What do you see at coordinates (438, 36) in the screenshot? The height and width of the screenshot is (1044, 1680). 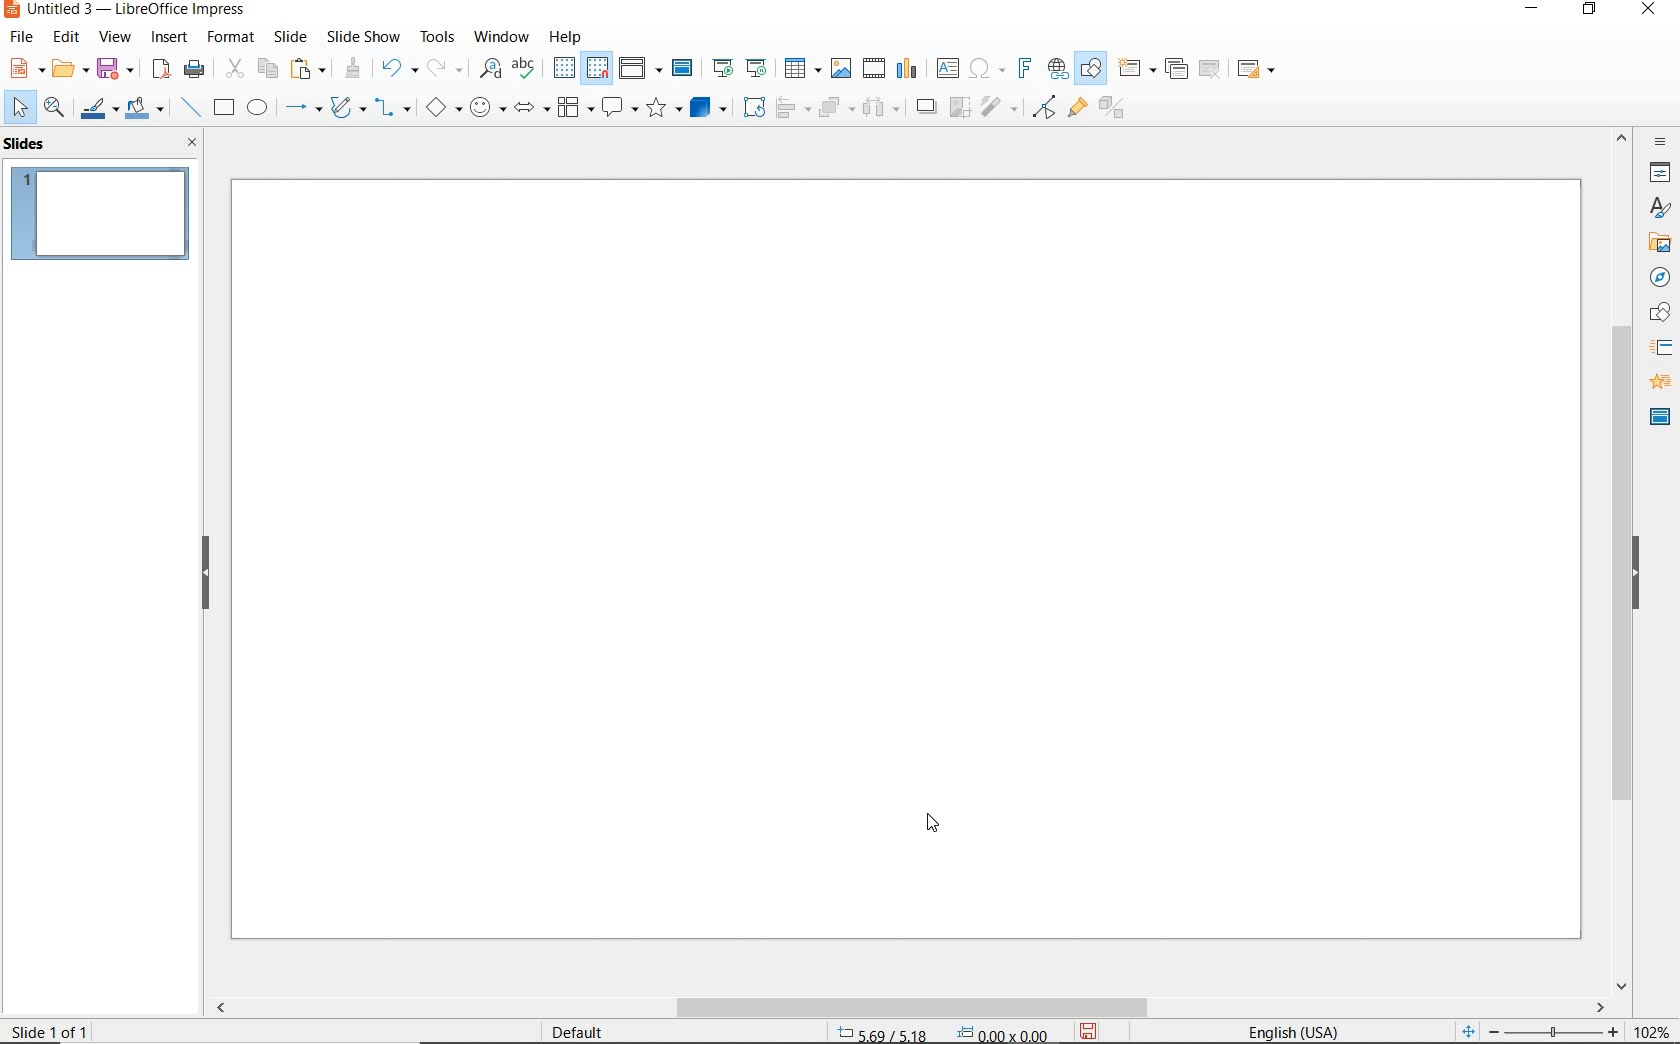 I see `TOOLS` at bounding box center [438, 36].